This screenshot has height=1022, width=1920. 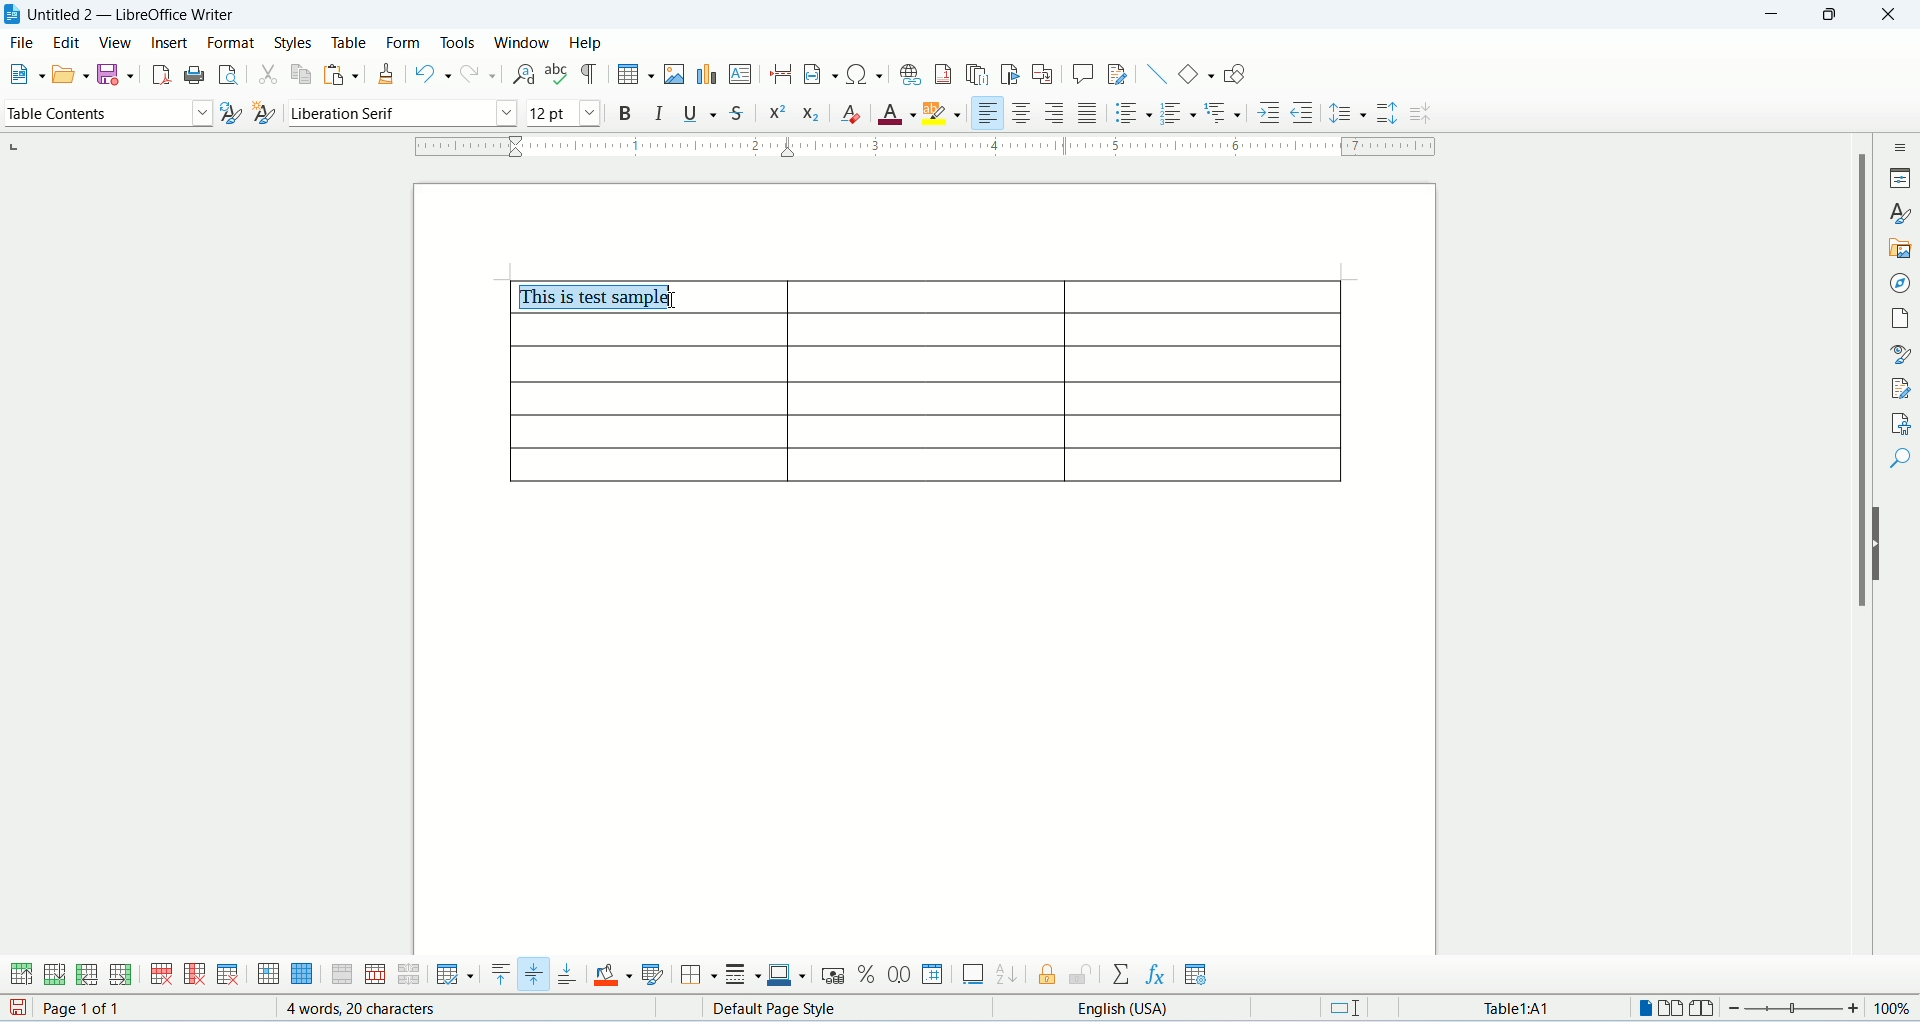 I want to click on center vertically, so click(x=535, y=974).